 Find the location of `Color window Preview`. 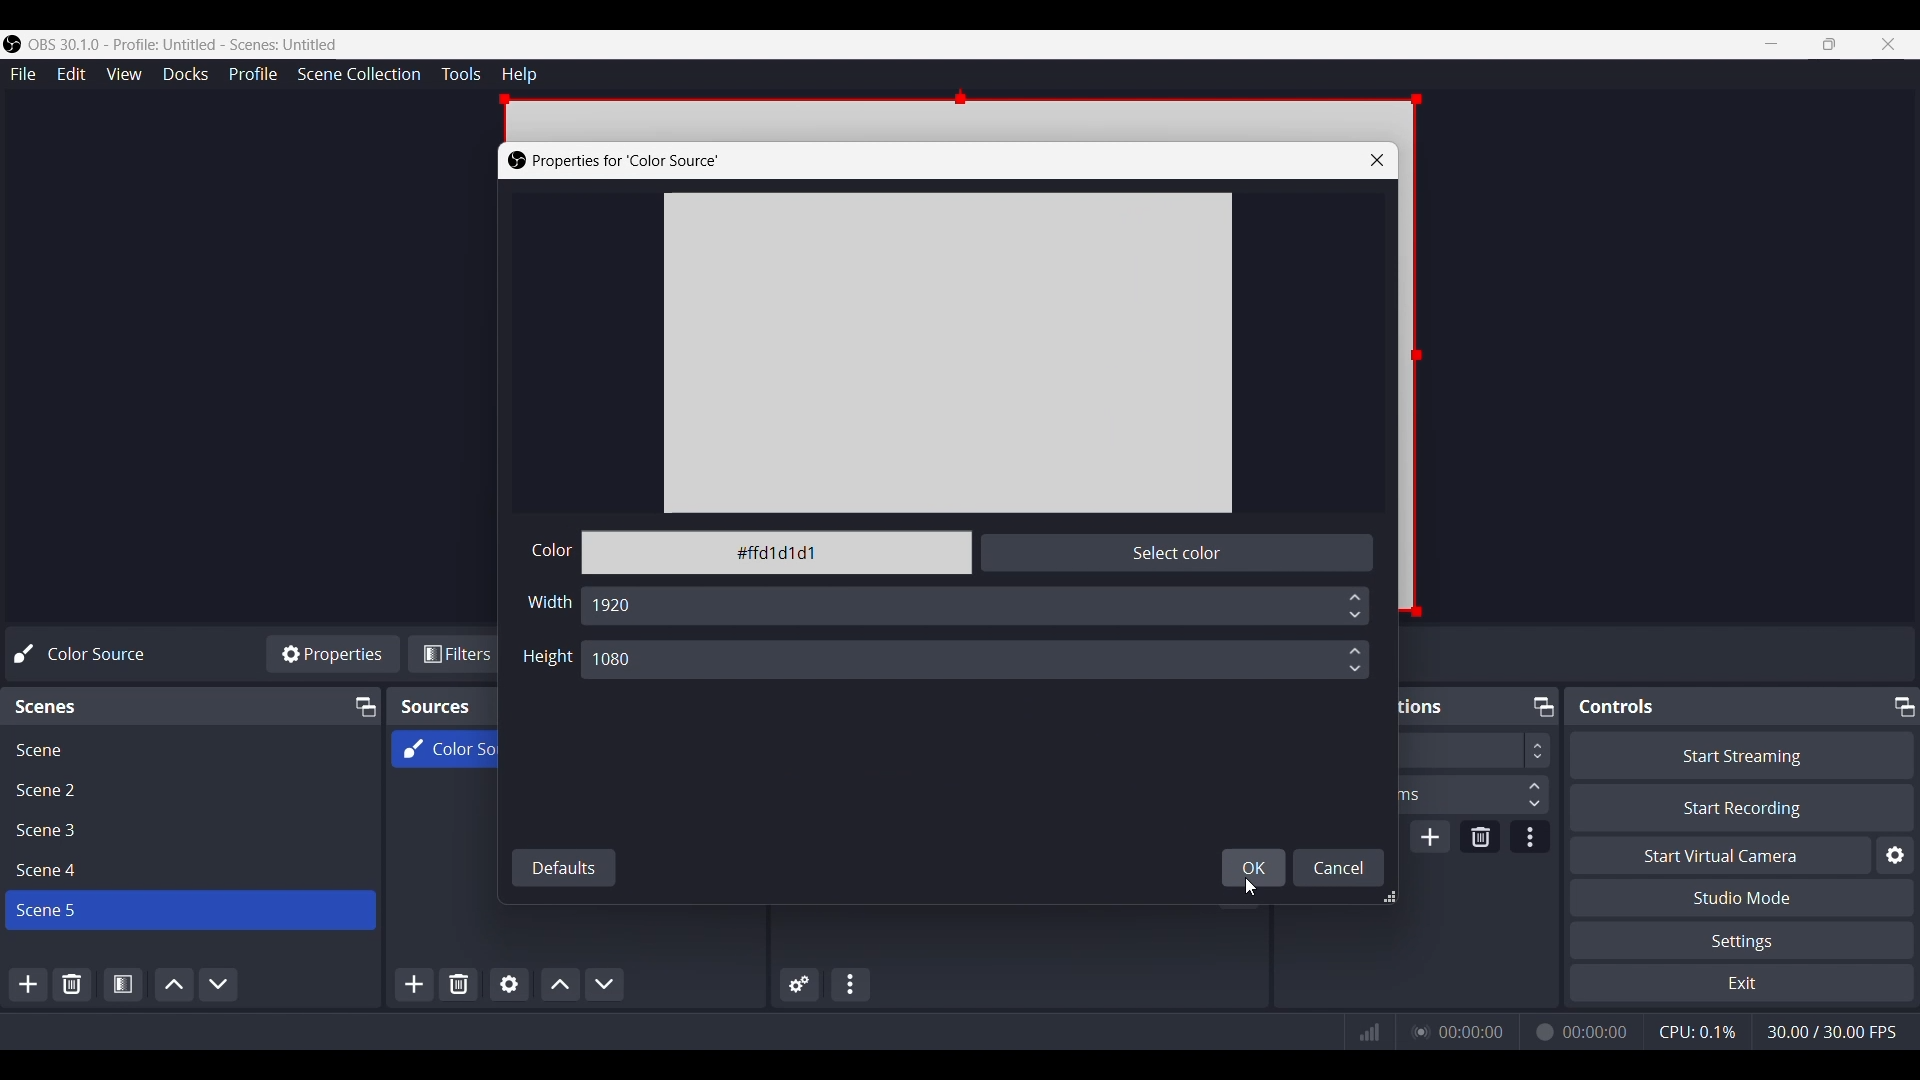

Color window Preview is located at coordinates (946, 352).